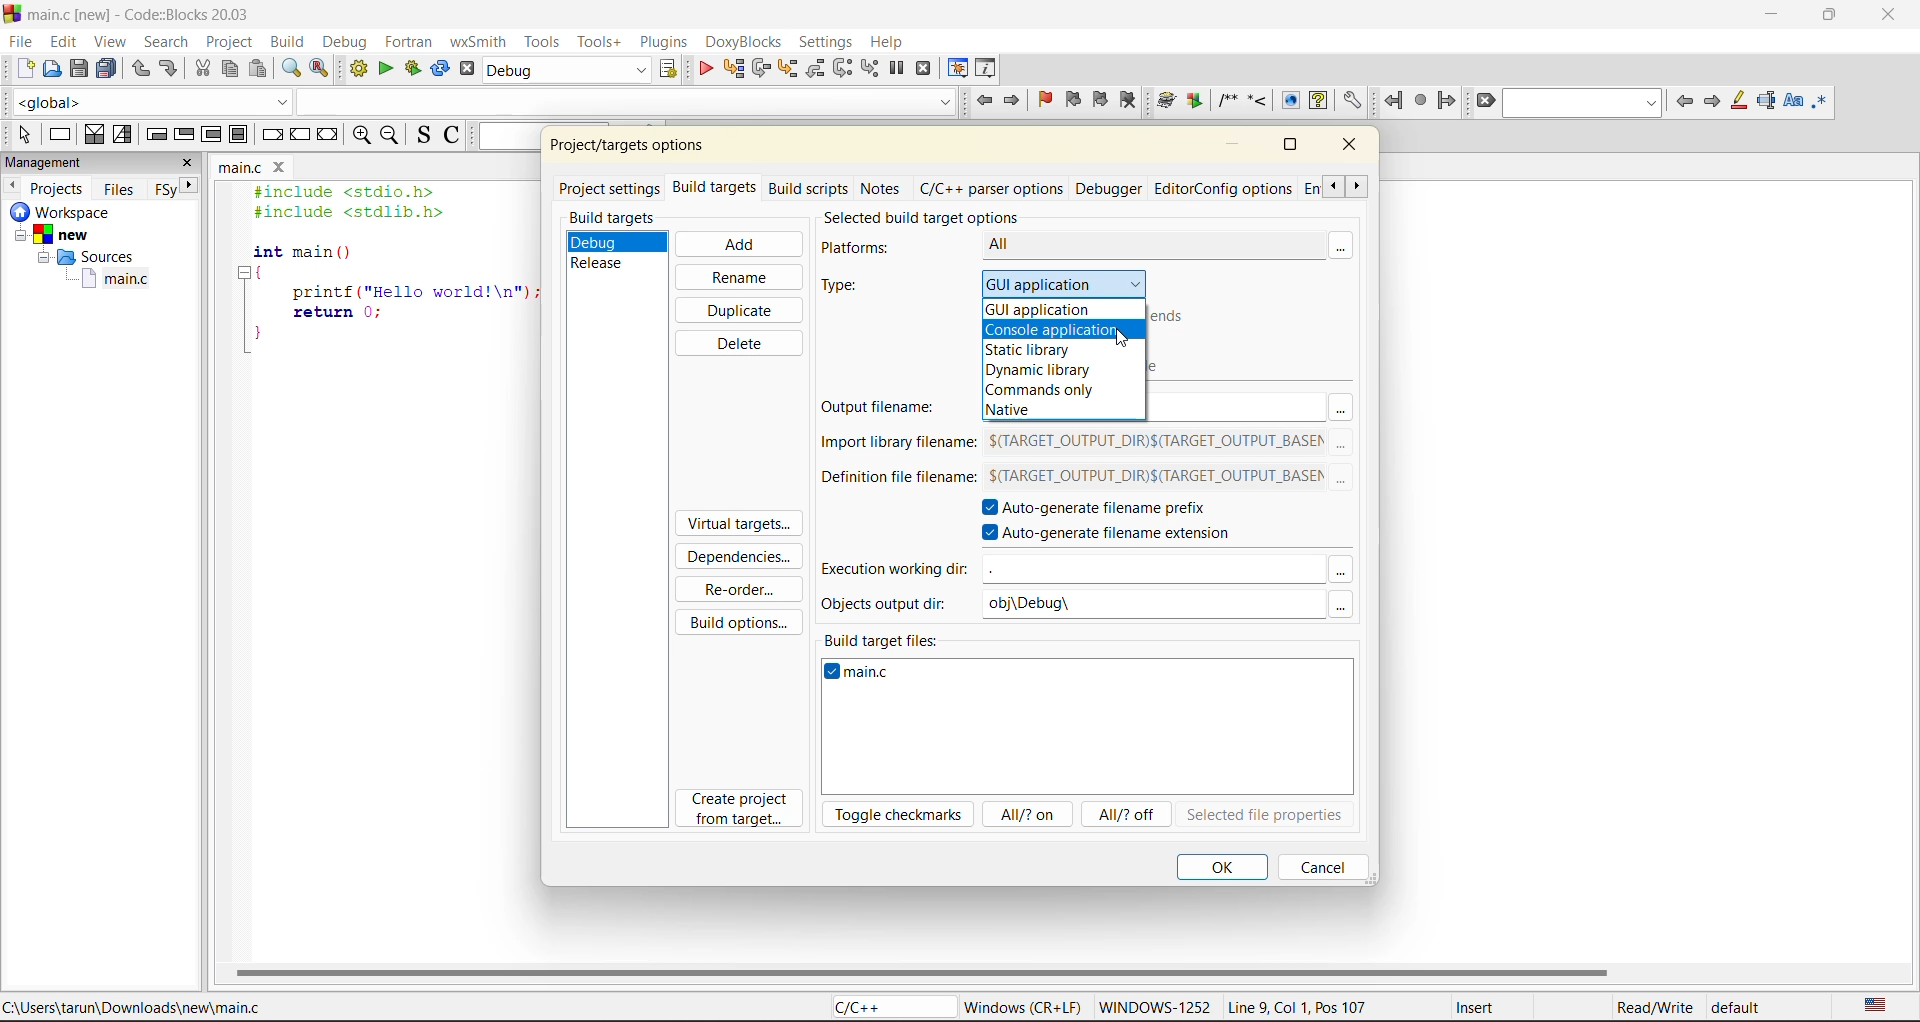  I want to click on search, so click(167, 42).